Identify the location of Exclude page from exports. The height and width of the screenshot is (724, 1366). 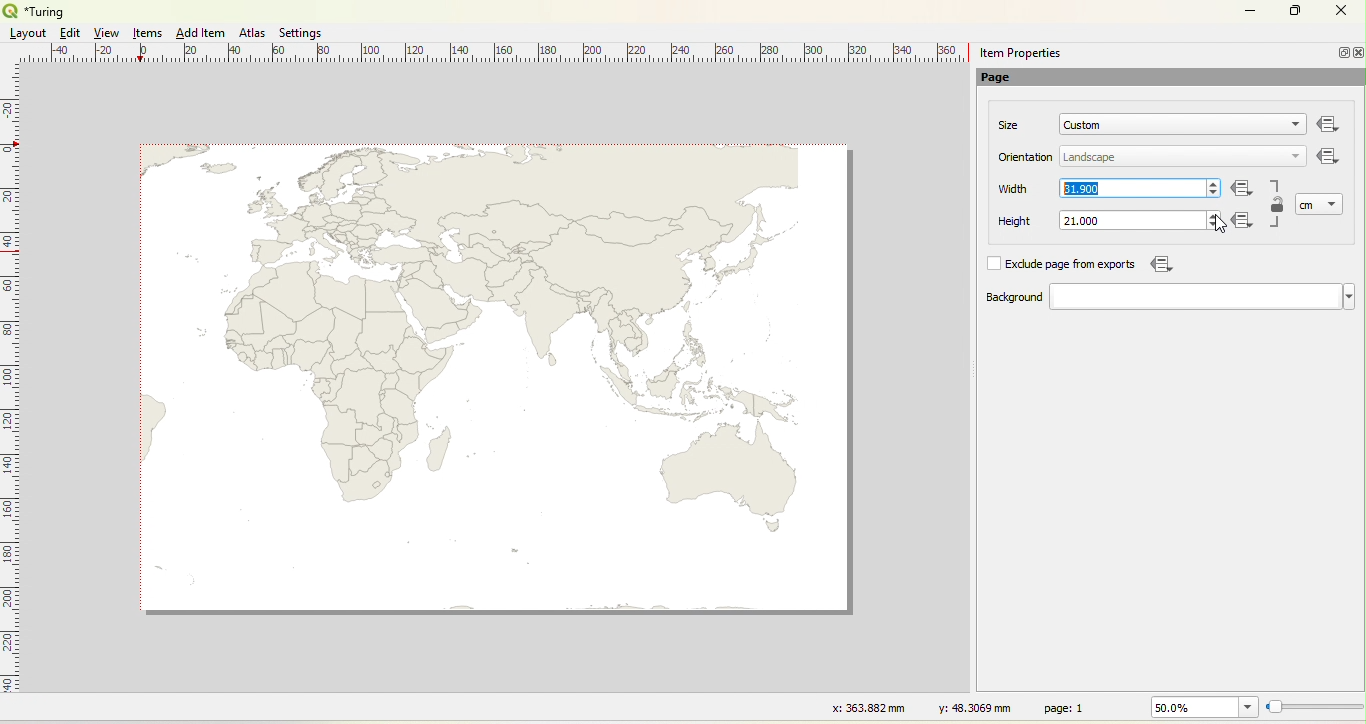
(1074, 265).